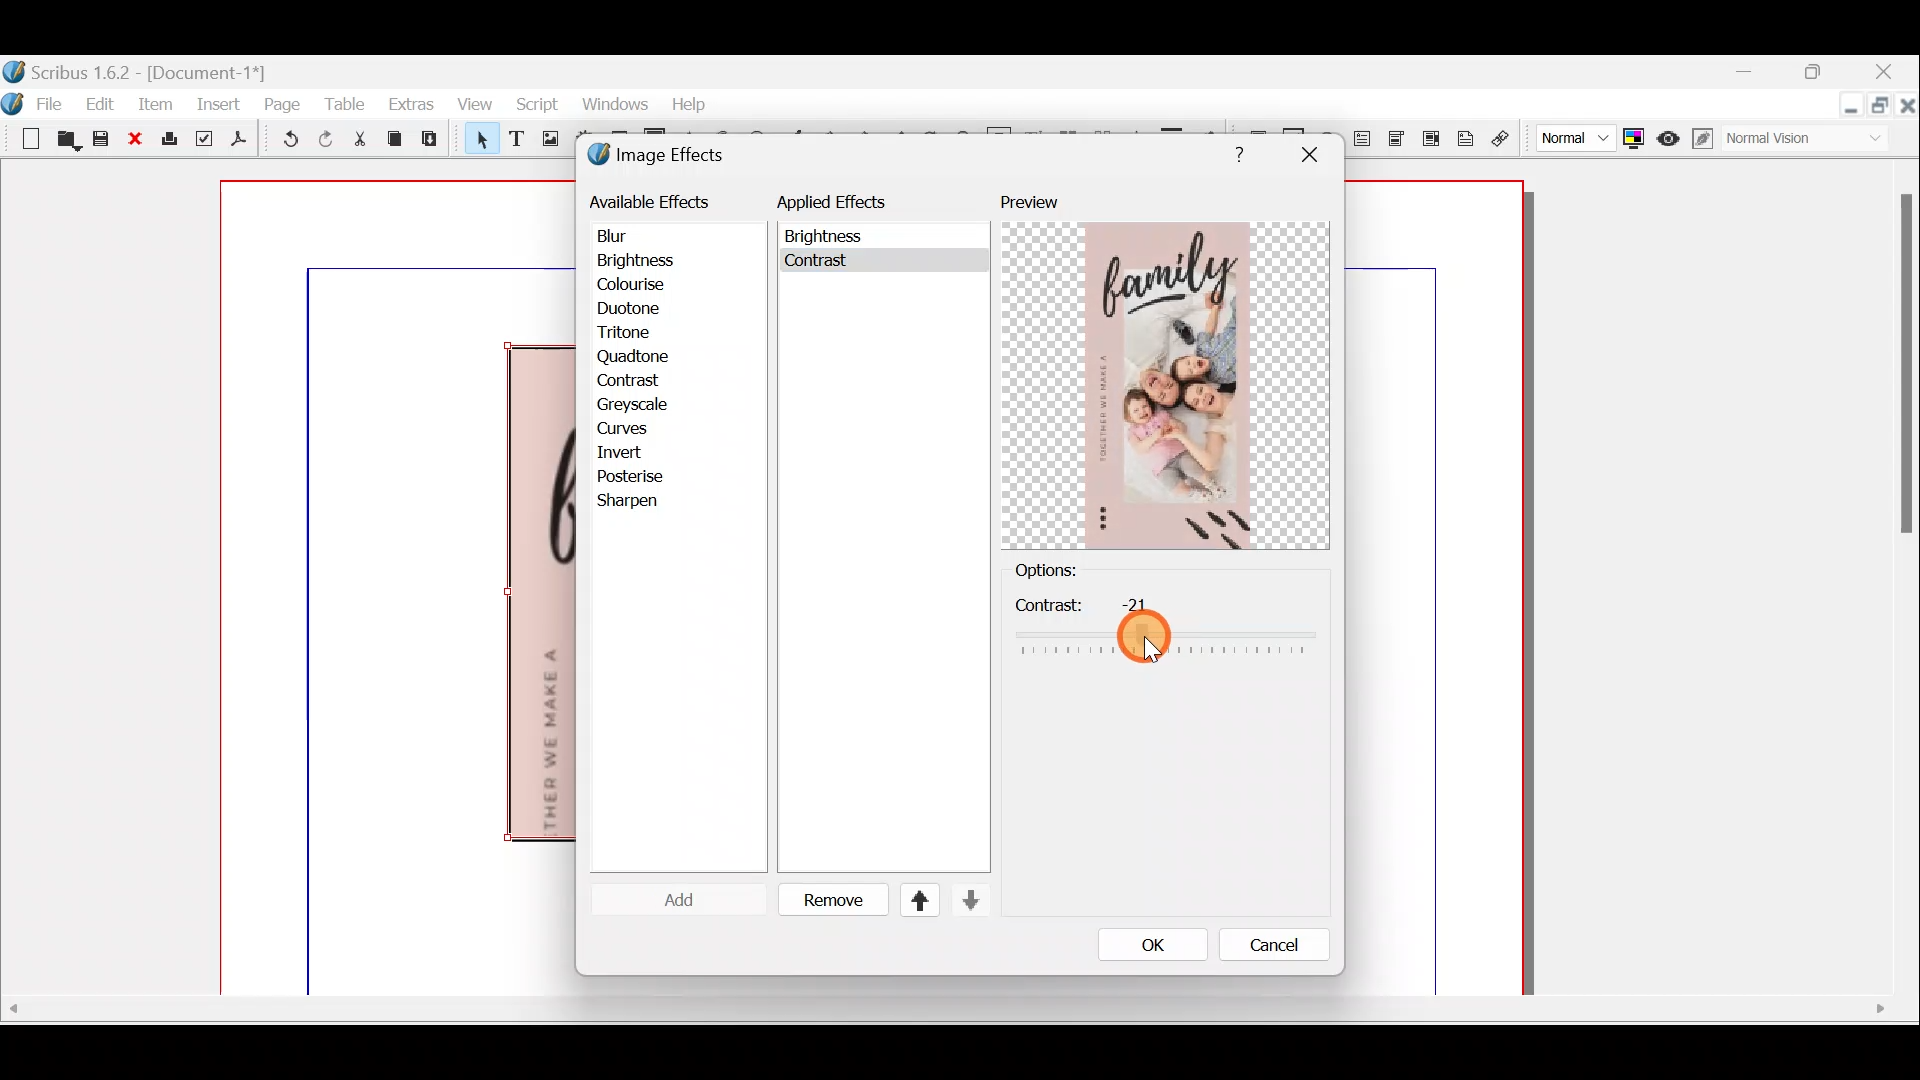  What do you see at coordinates (14, 100) in the screenshot?
I see `Logo` at bounding box center [14, 100].